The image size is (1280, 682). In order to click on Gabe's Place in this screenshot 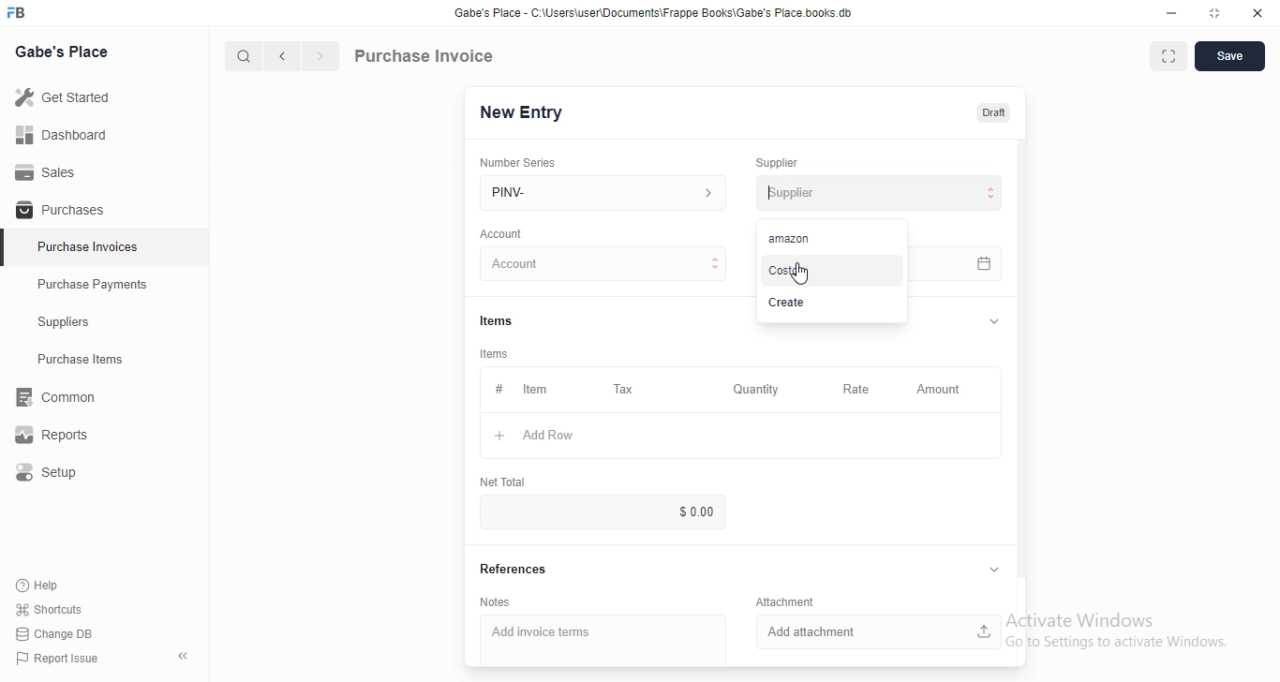, I will do `click(61, 51)`.